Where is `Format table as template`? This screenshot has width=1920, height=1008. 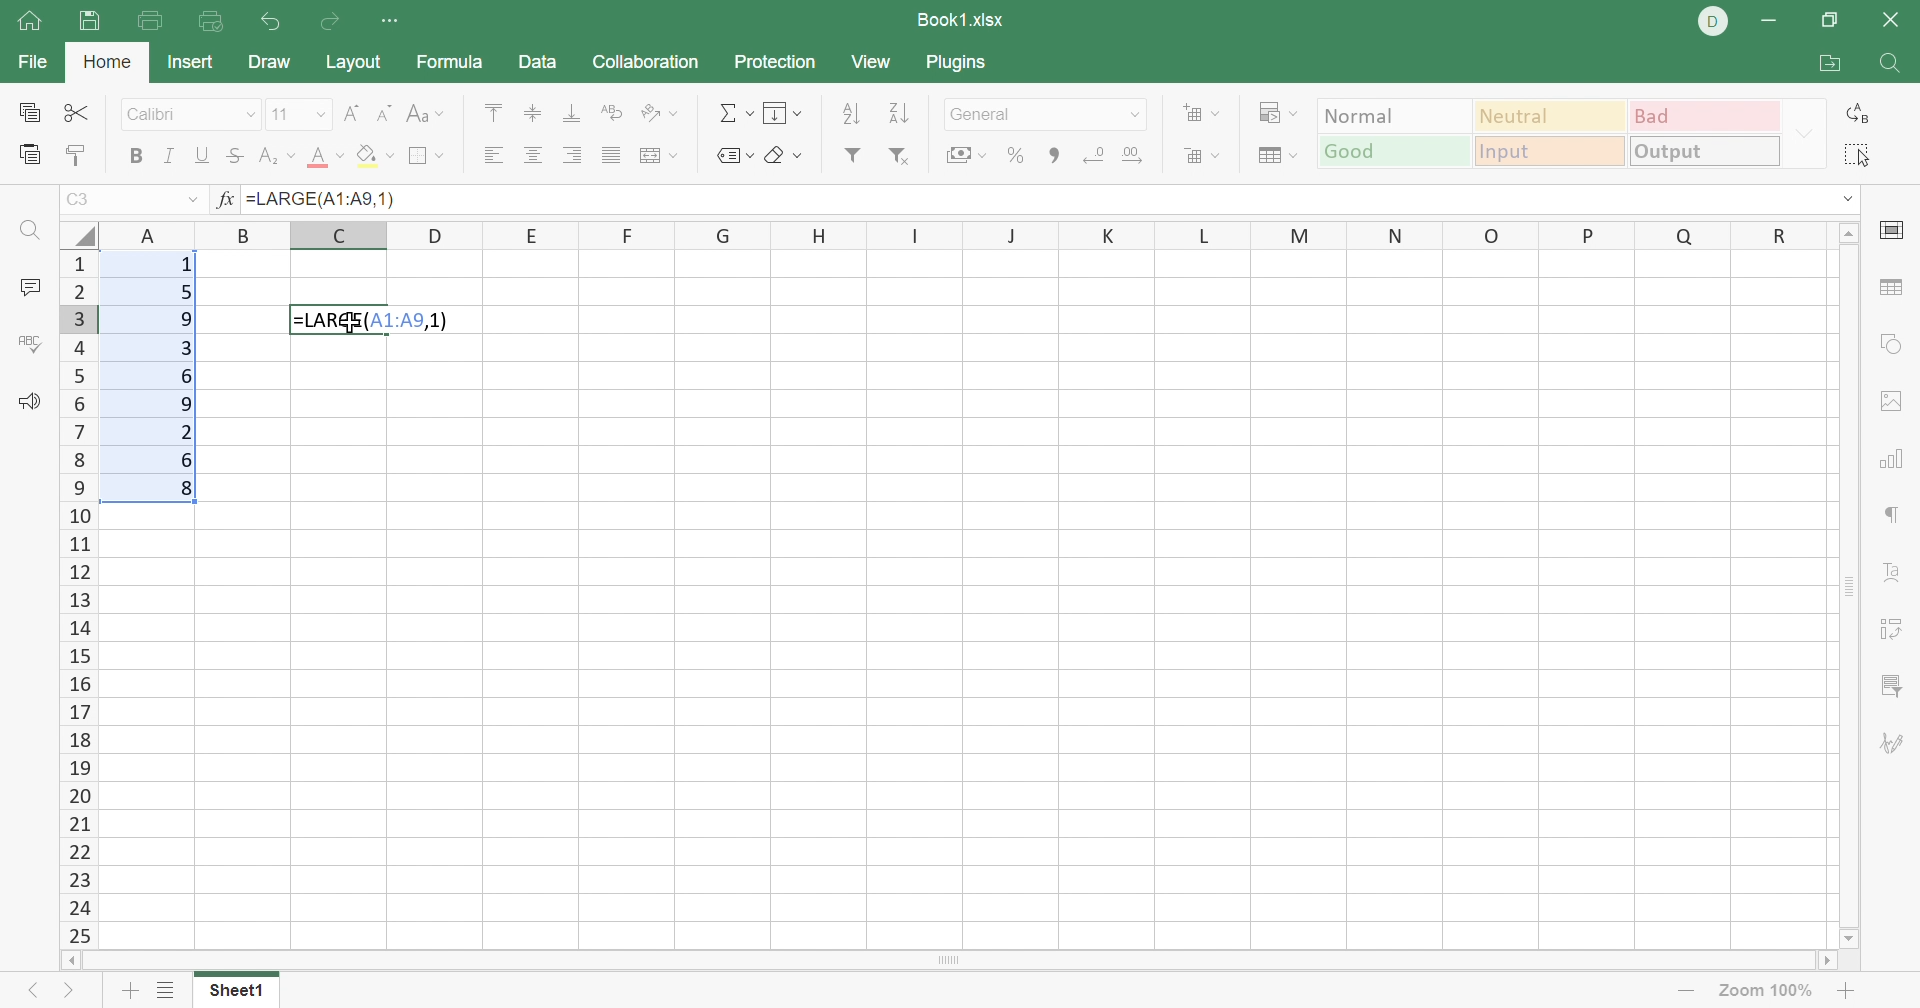
Format table as template is located at coordinates (1276, 158).